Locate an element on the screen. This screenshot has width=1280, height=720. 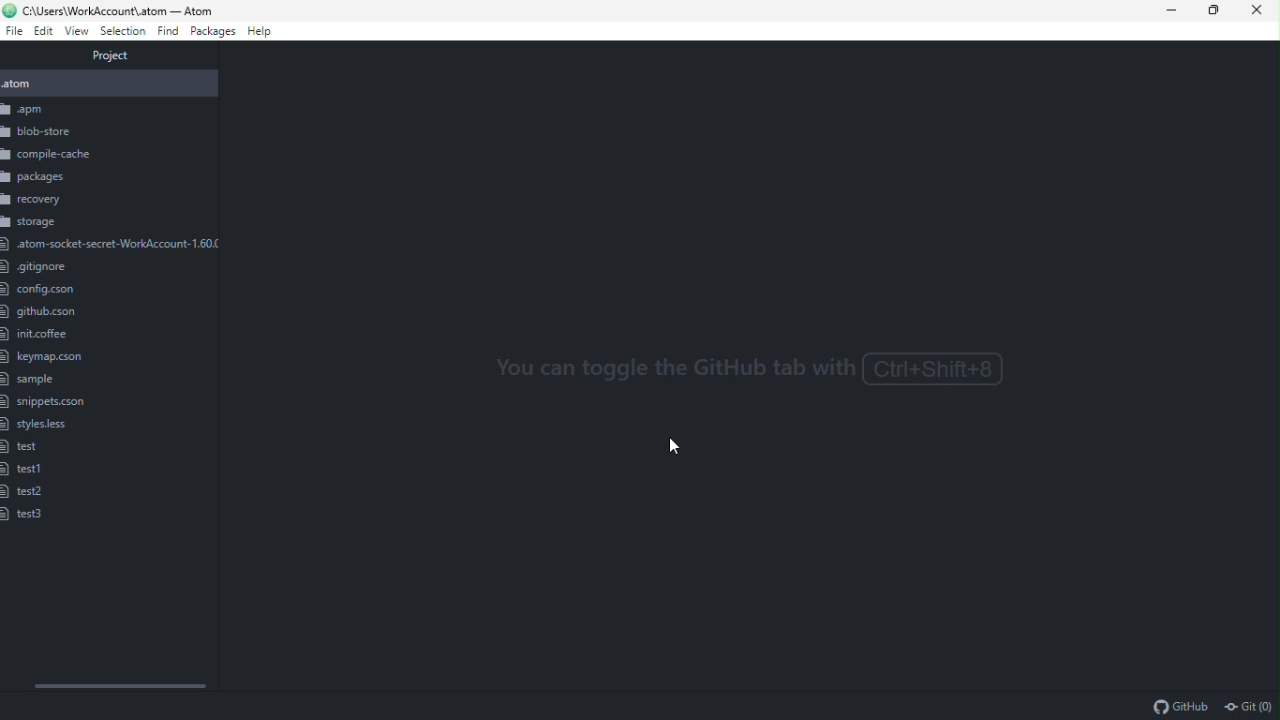
github is located at coordinates (1180, 706).